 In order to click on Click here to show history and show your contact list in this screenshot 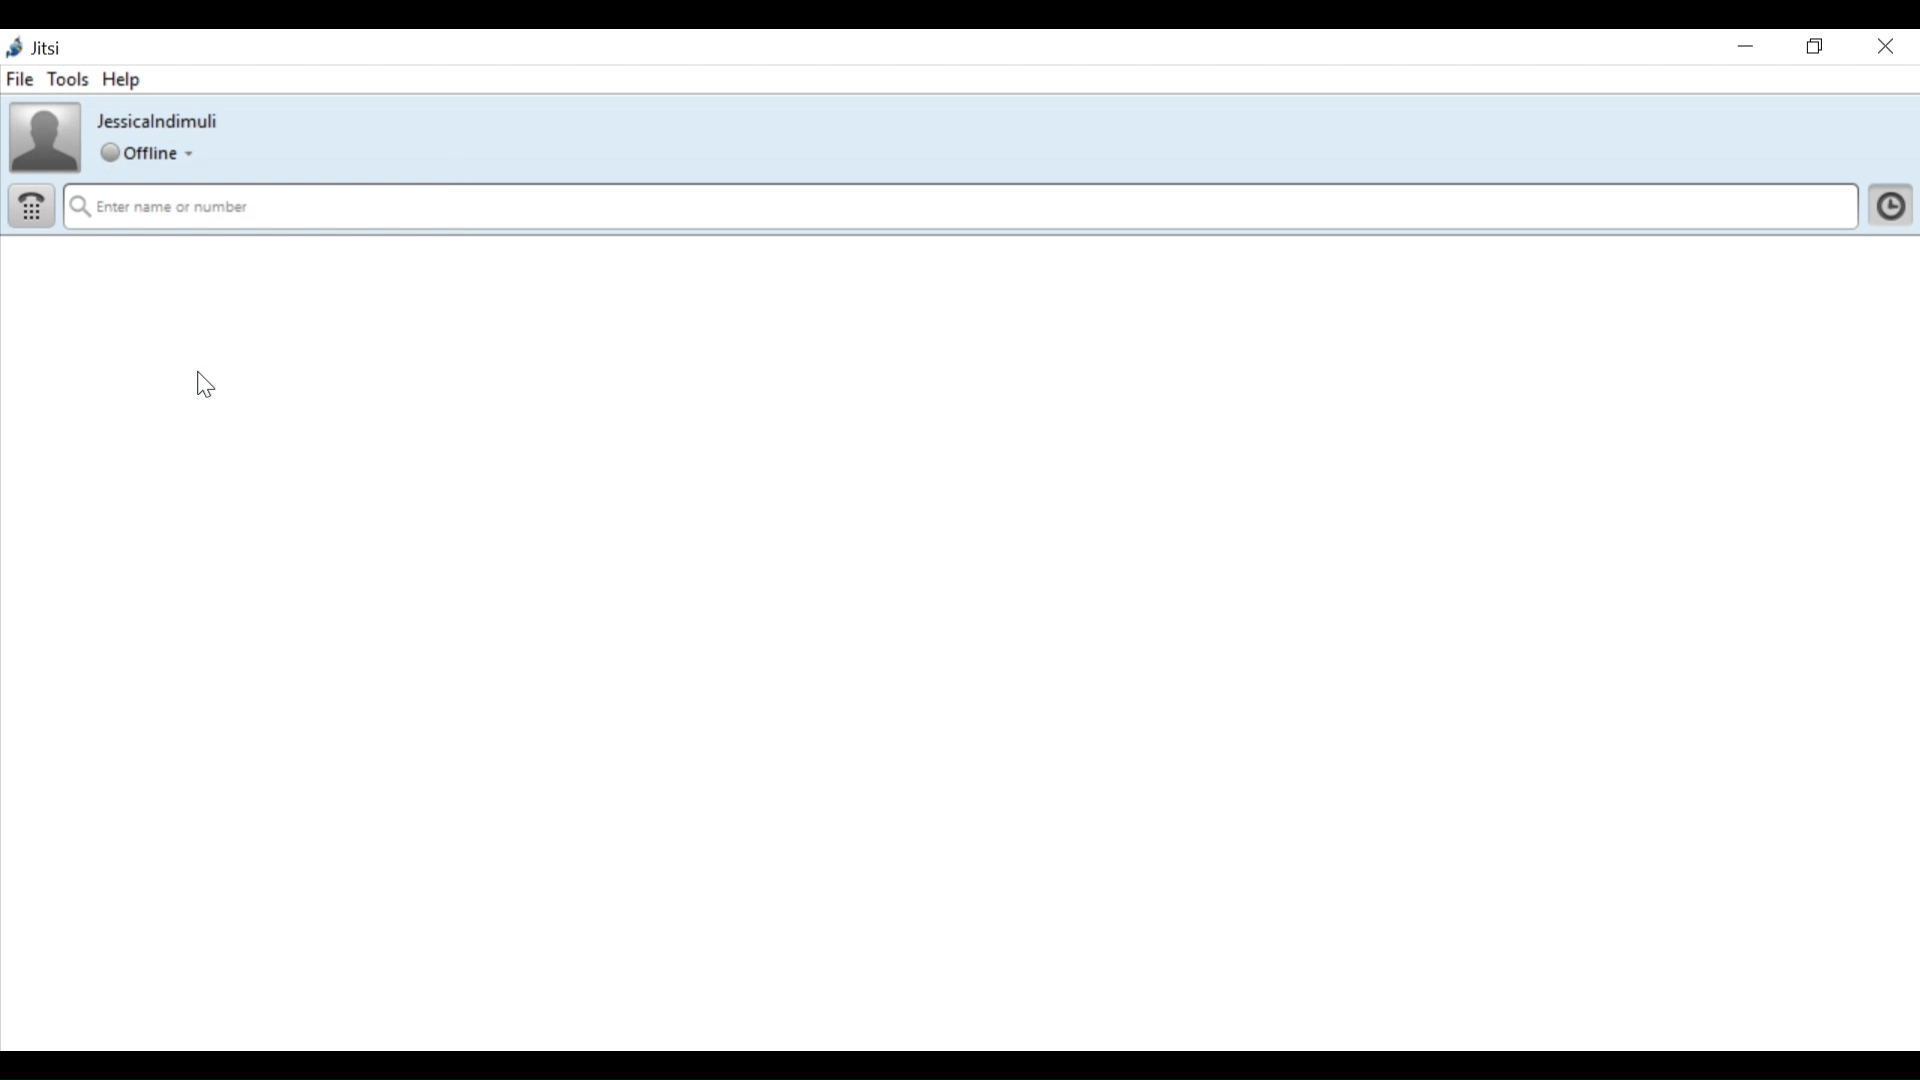, I will do `click(1891, 204)`.